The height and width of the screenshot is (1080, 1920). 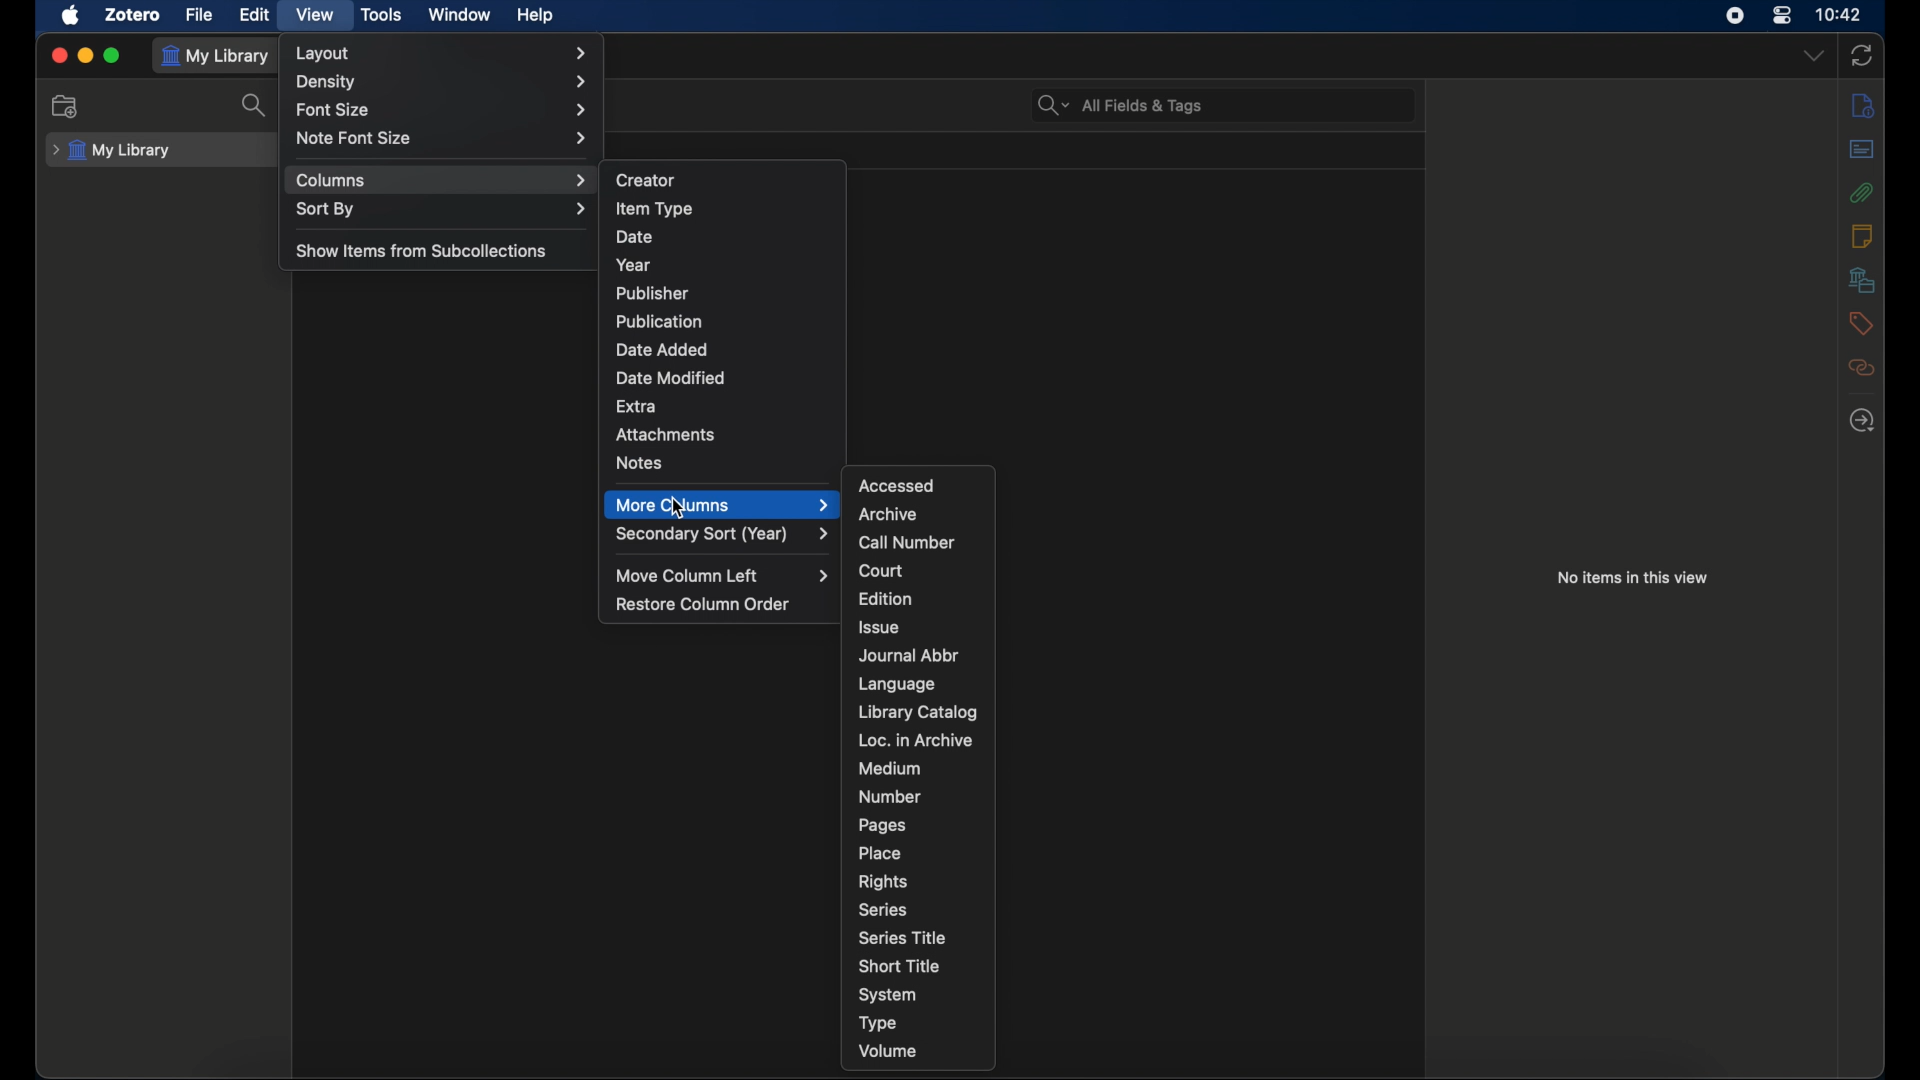 I want to click on minimize, so click(x=84, y=56).